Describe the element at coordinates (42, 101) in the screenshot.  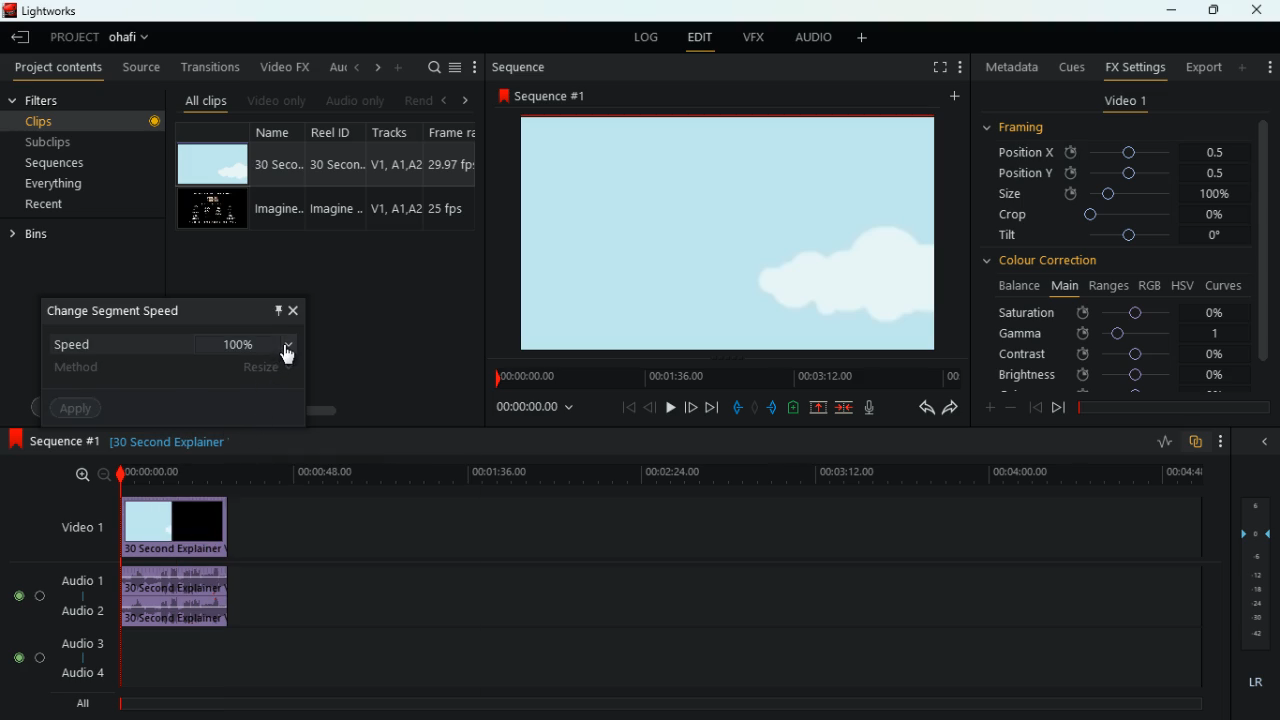
I see `filters` at that location.